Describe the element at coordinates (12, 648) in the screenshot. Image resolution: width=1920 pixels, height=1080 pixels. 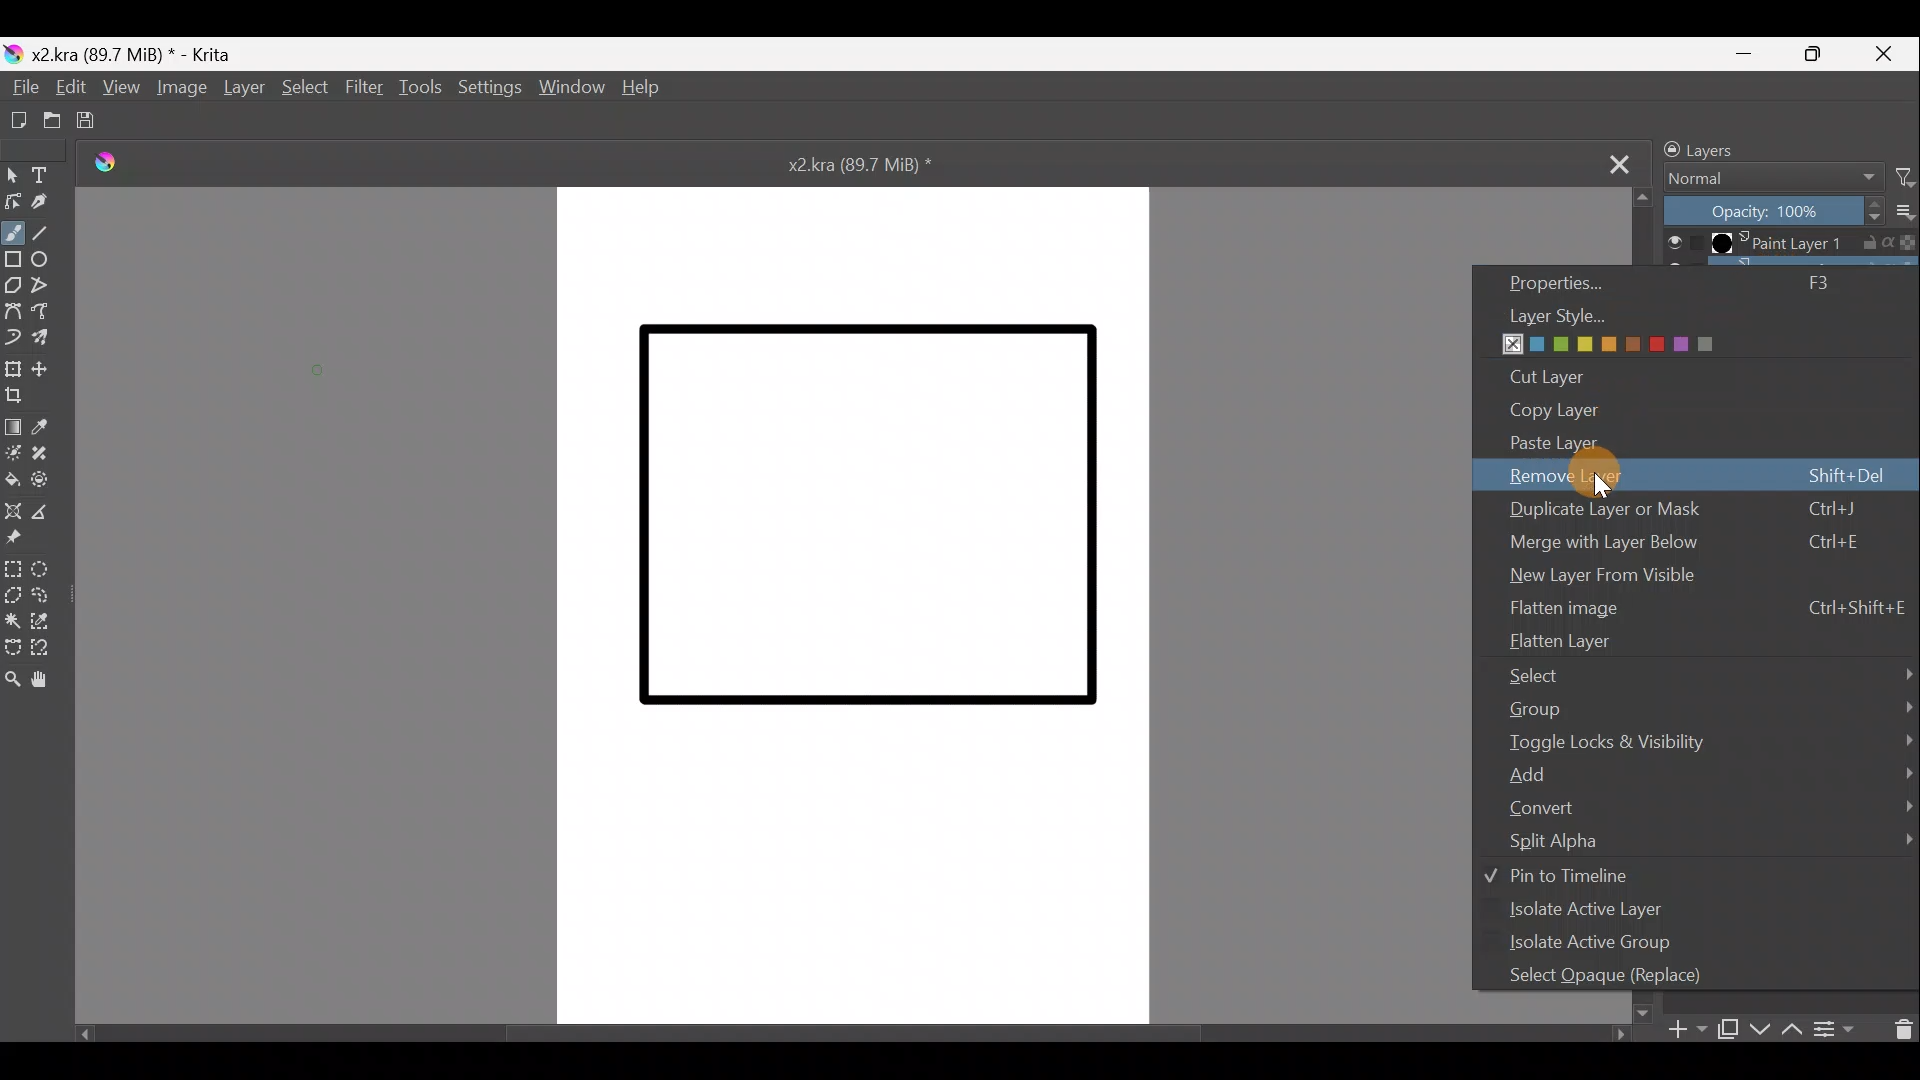
I see `Bezier curve selection tool` at that location.